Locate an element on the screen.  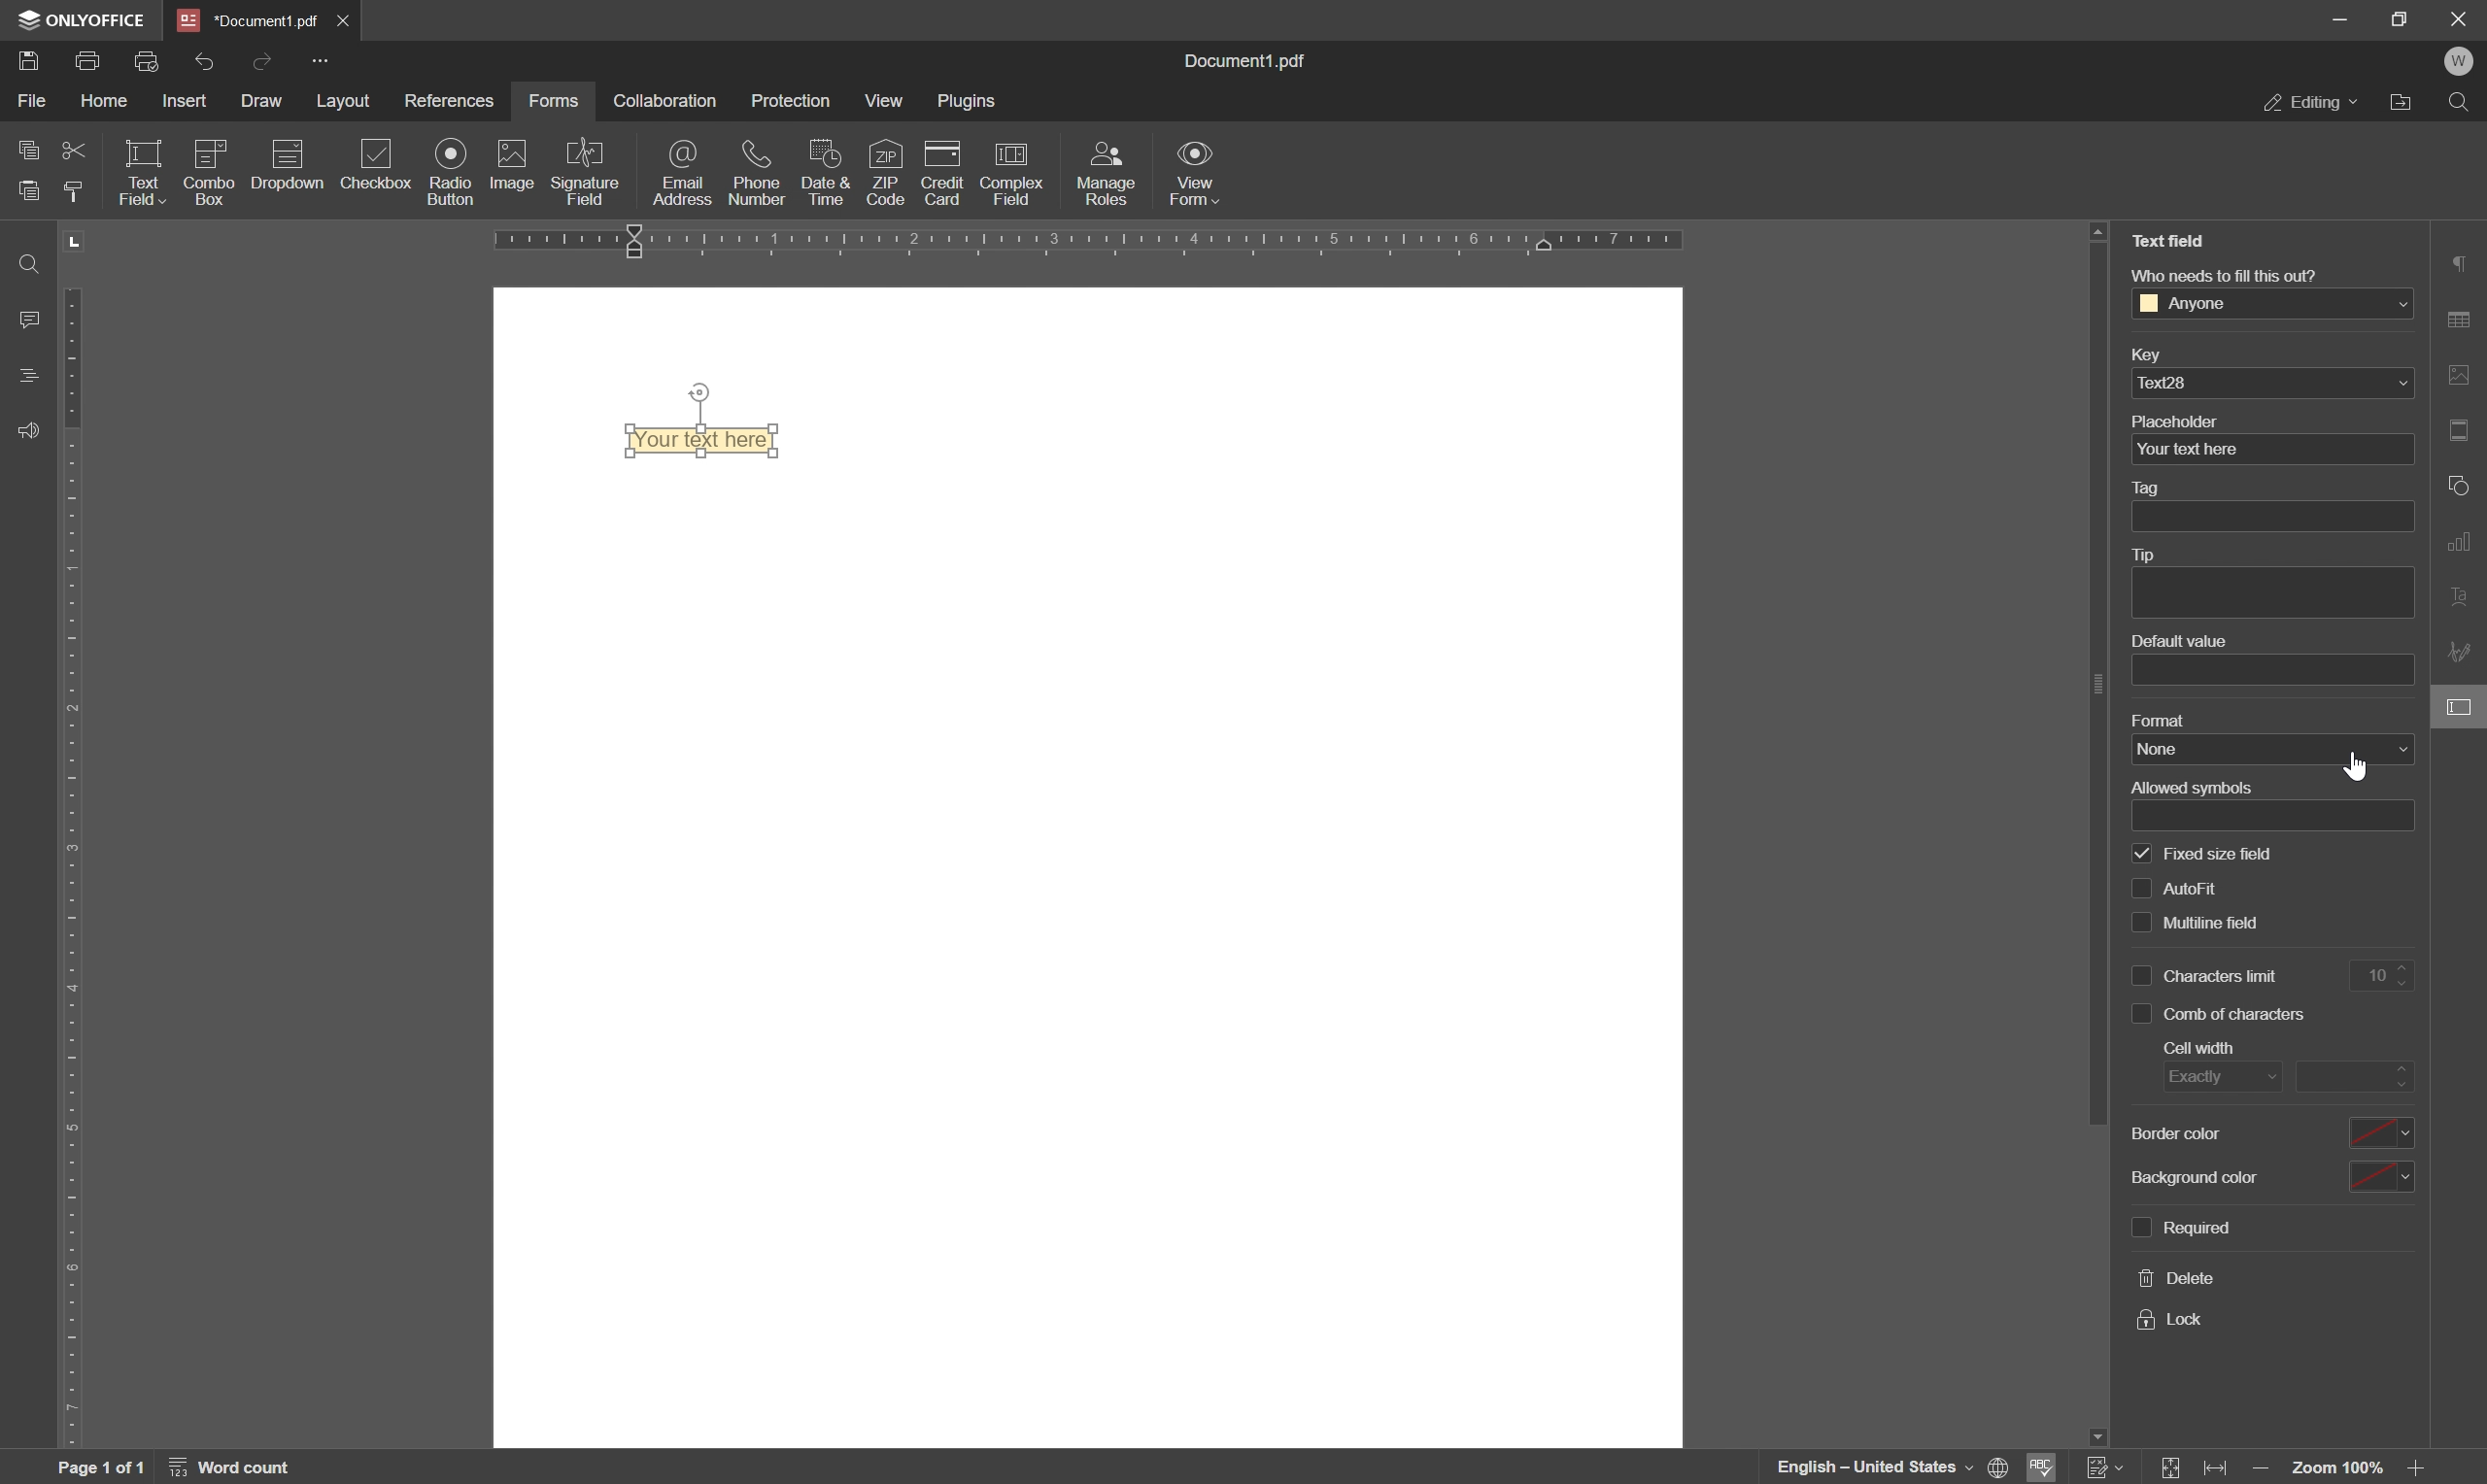
cursor is located at coordinates (2357, 766).